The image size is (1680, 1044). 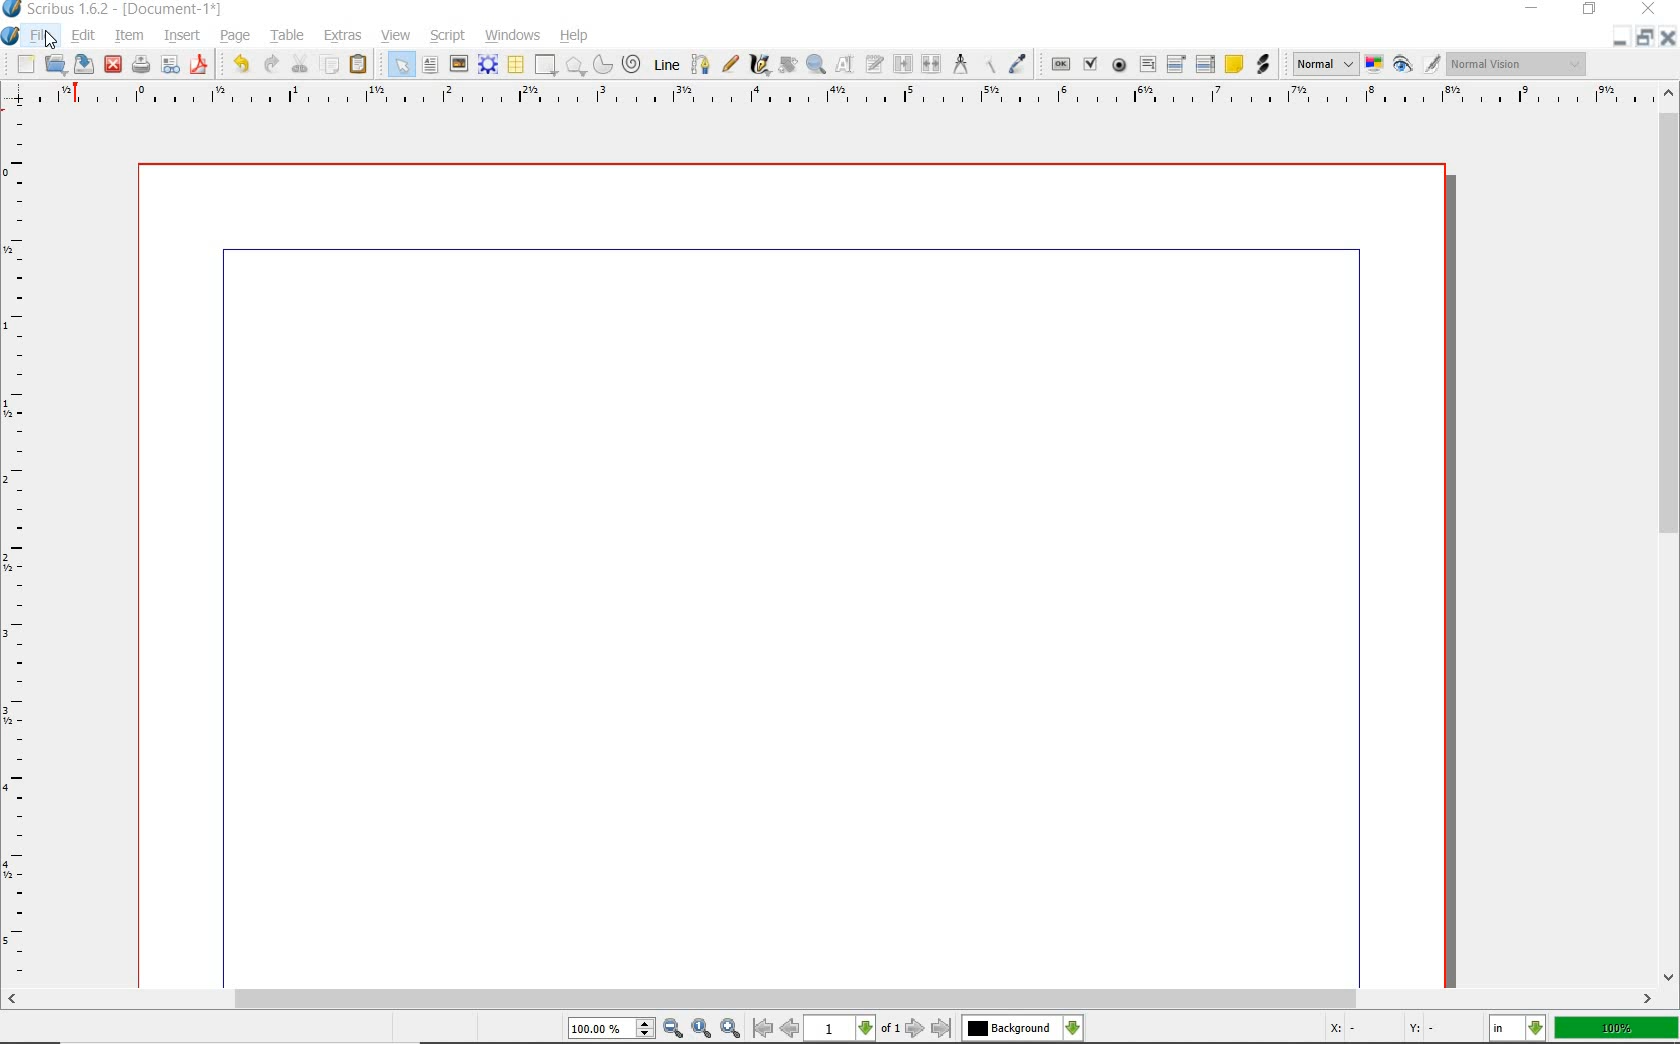 What do you see at coordinates (1618, 1028) in the screenshot?
I see `zoom factor` at bounding box center [1618, 1028].